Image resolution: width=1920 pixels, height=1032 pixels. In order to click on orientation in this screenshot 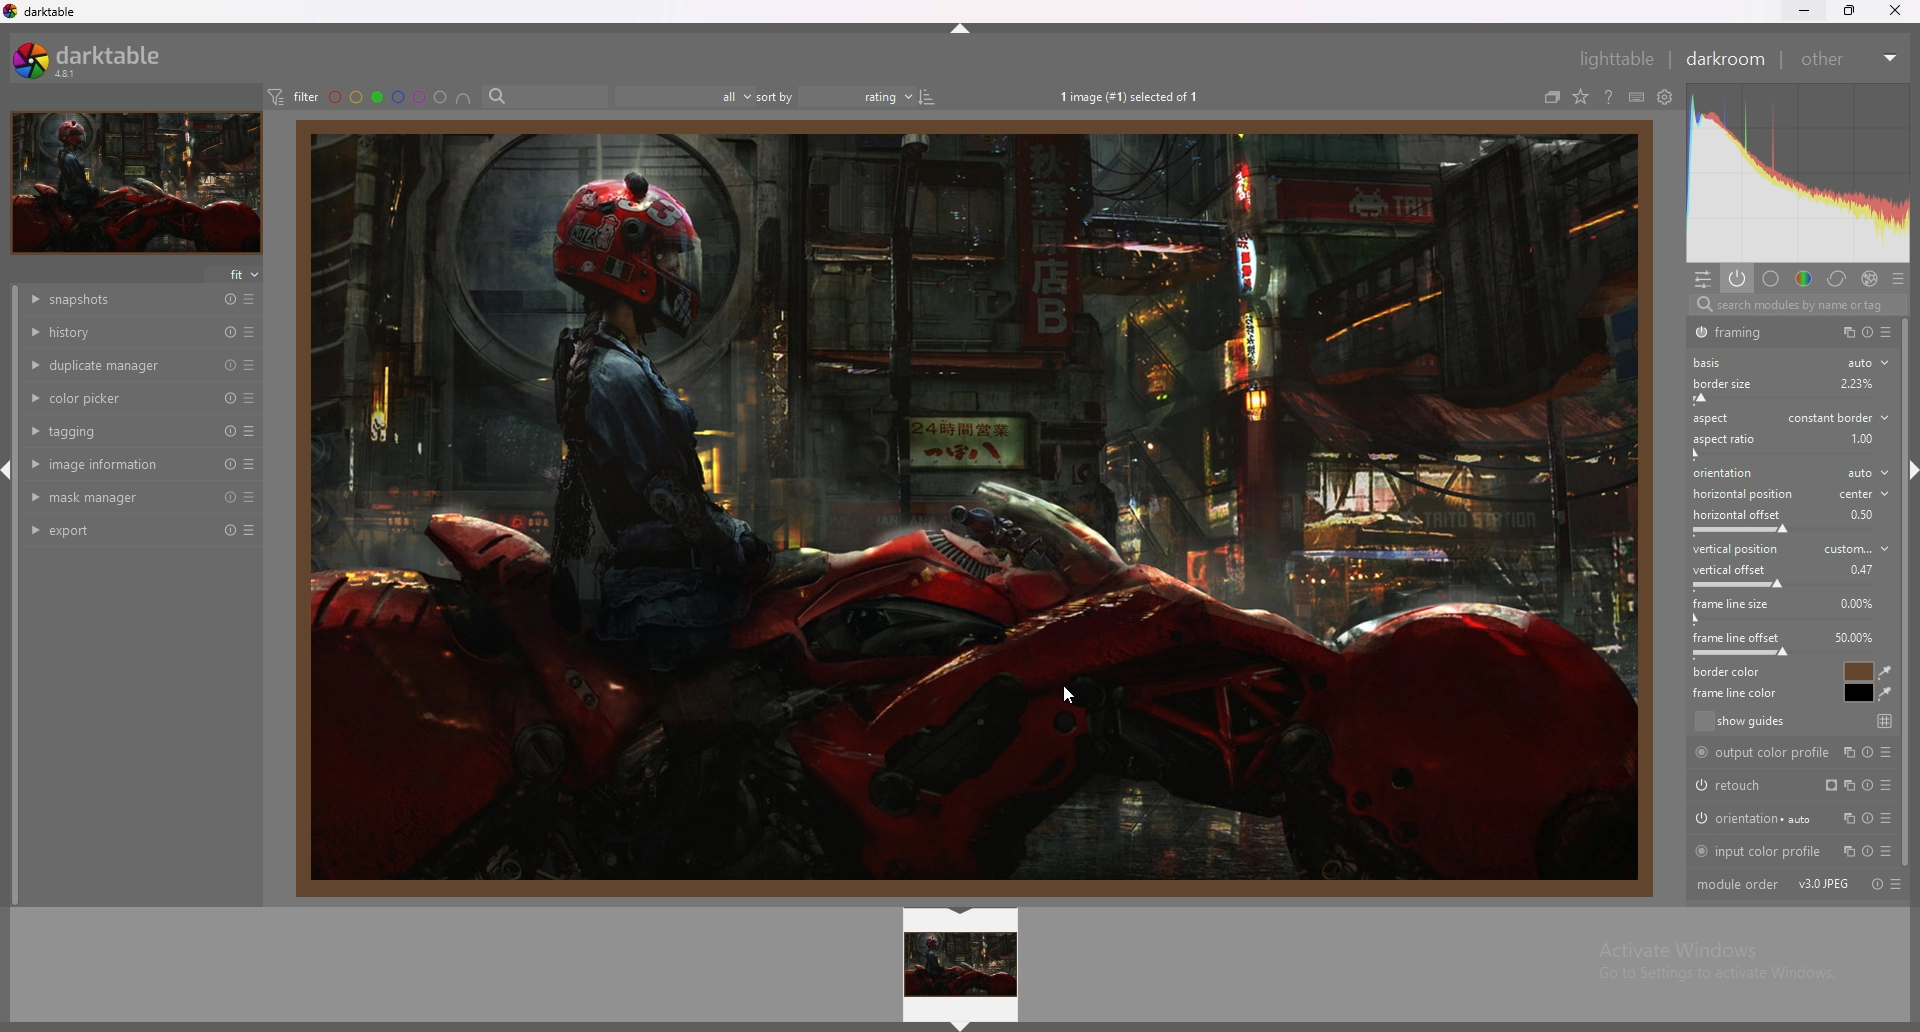, I will do `click(1790, 818)`.